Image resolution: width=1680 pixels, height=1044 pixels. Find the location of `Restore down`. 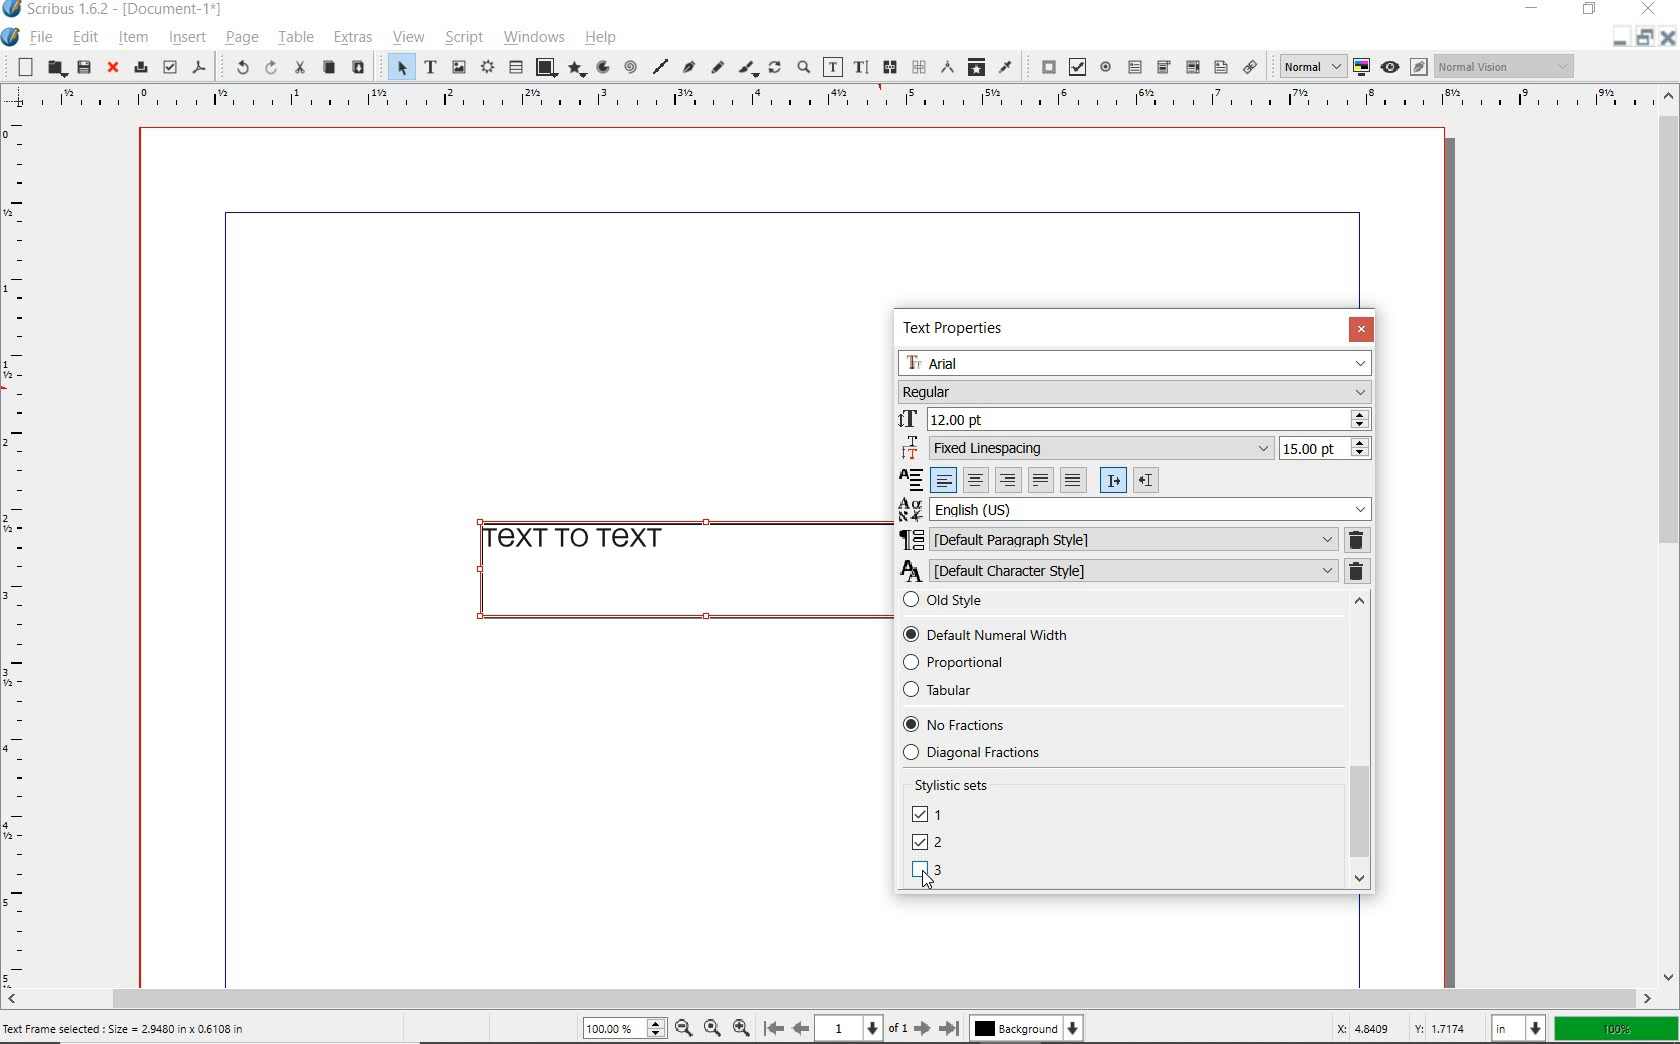

Restore down is located at coordinates (1617, 39).